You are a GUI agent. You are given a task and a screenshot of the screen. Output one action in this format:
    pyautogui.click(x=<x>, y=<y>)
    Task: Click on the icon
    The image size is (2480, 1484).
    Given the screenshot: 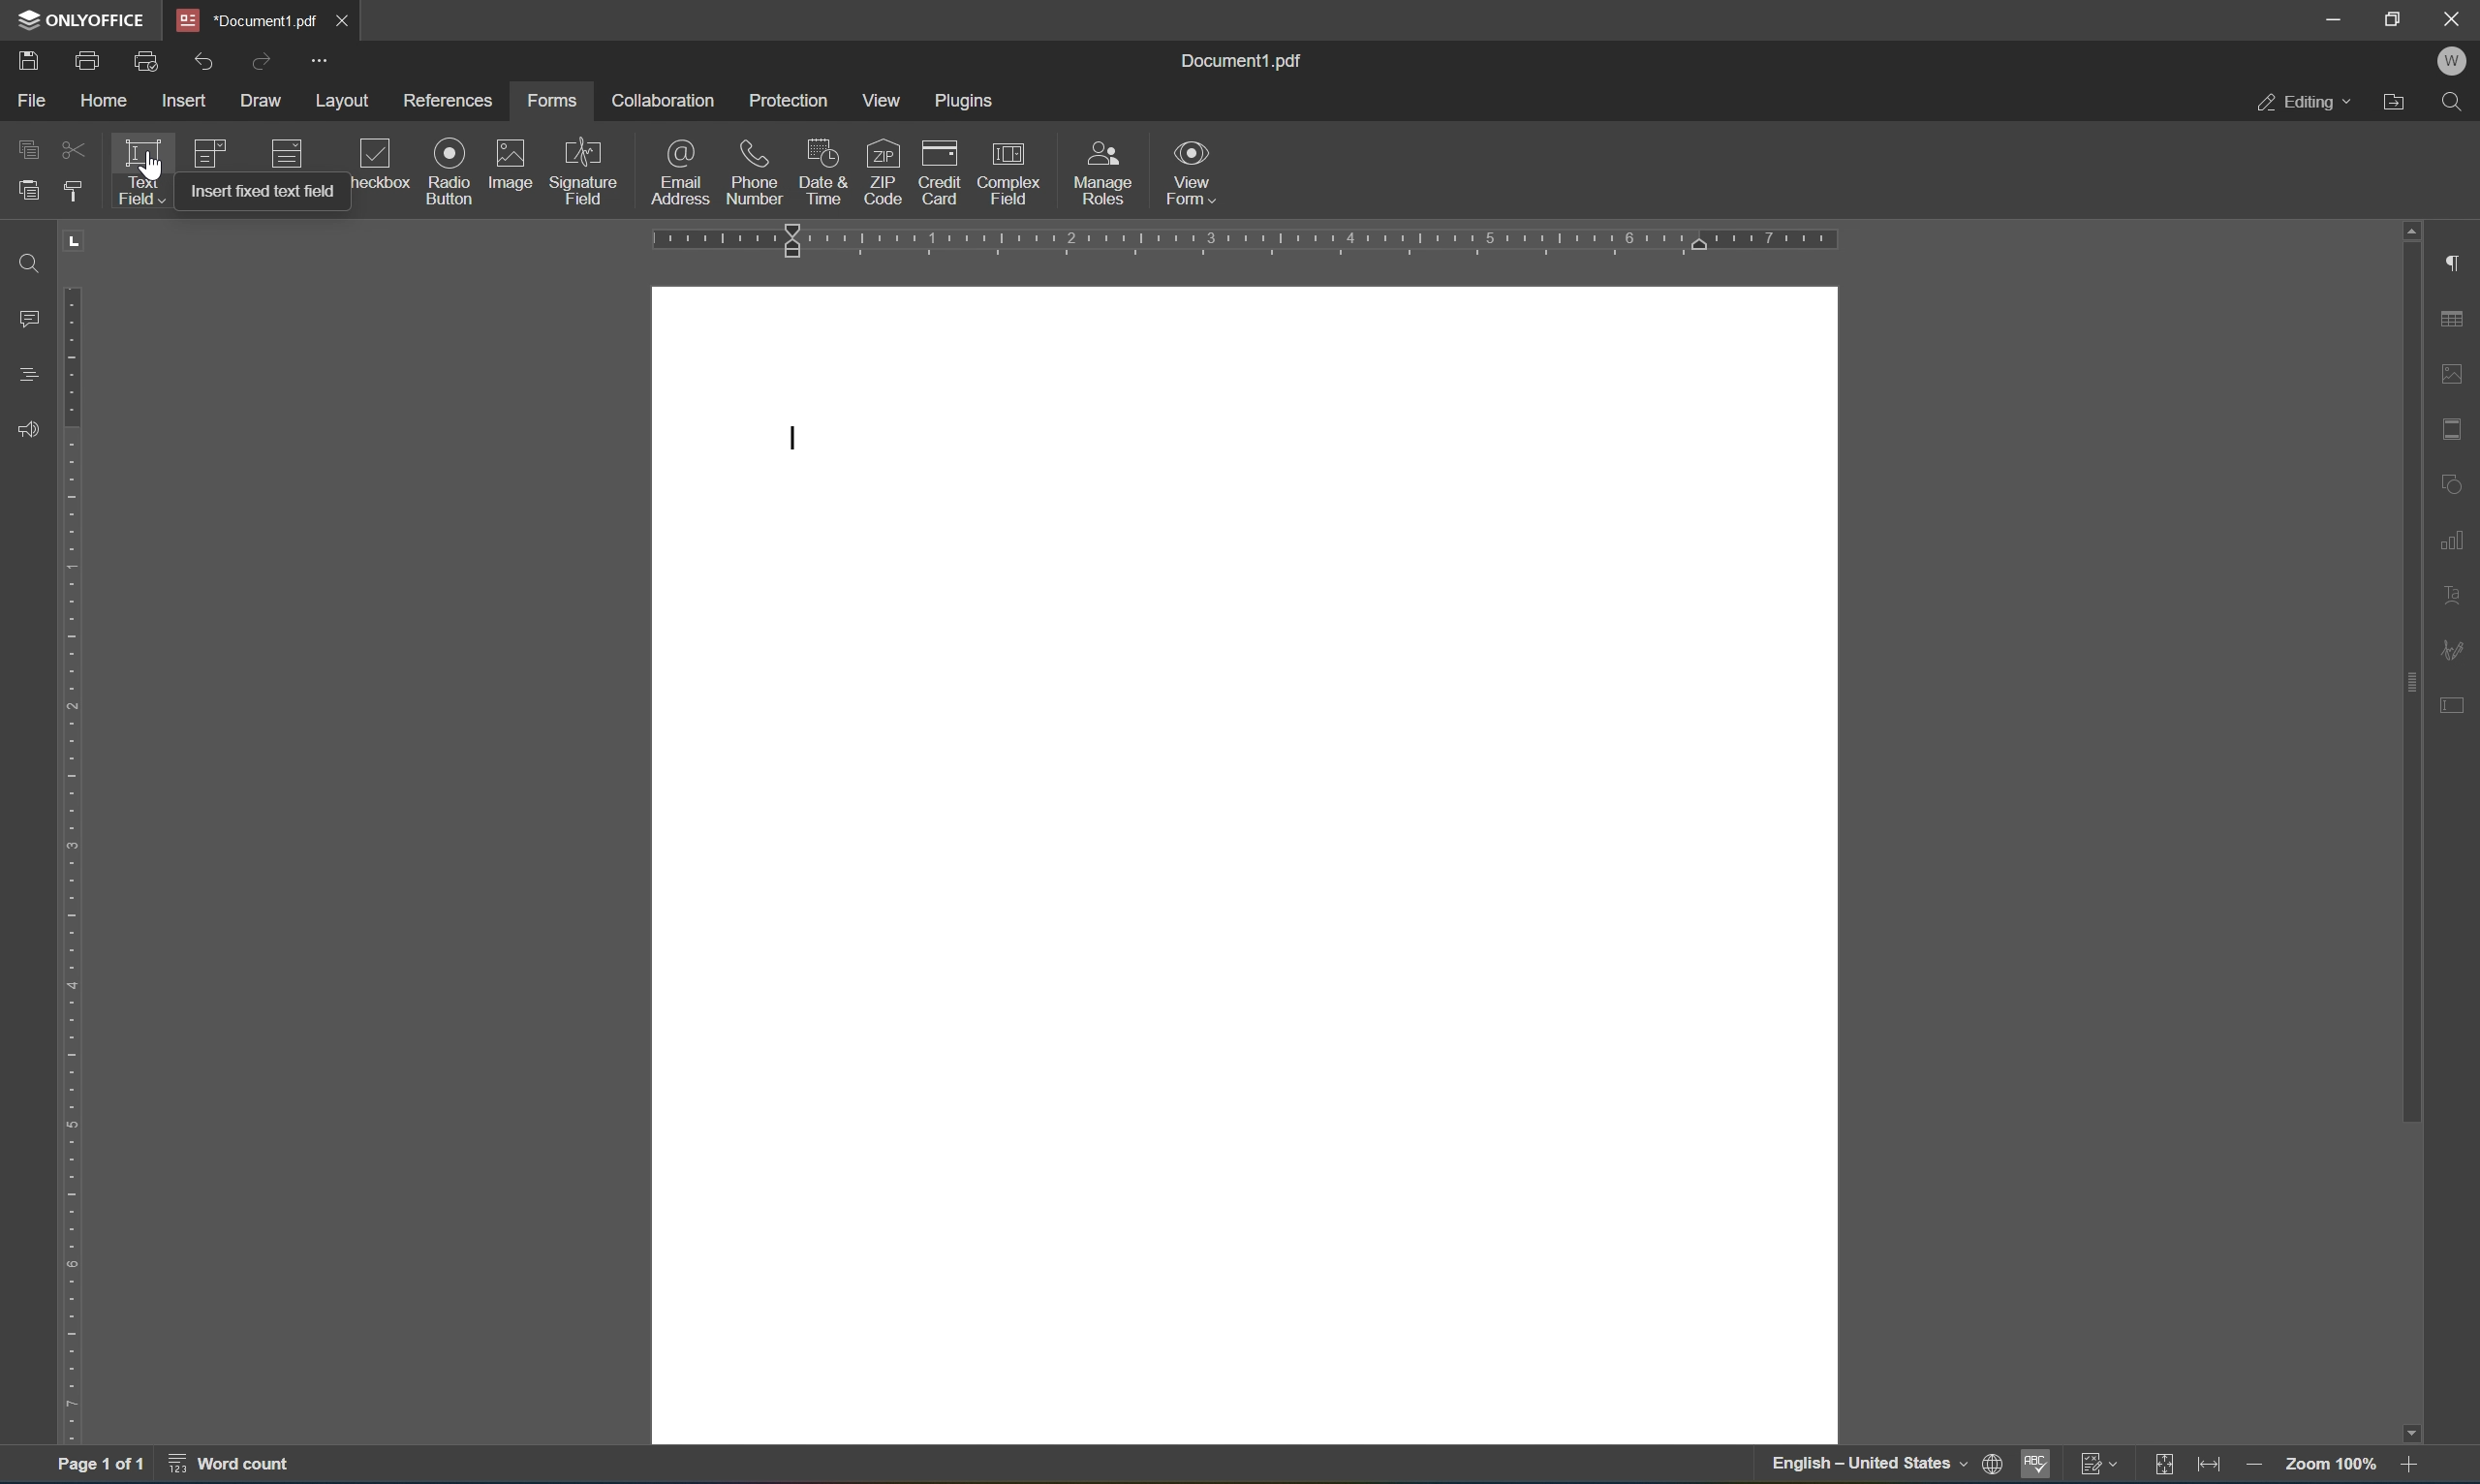 What is the action you would take?
    pyautogui.click(x=207, y=152)
    